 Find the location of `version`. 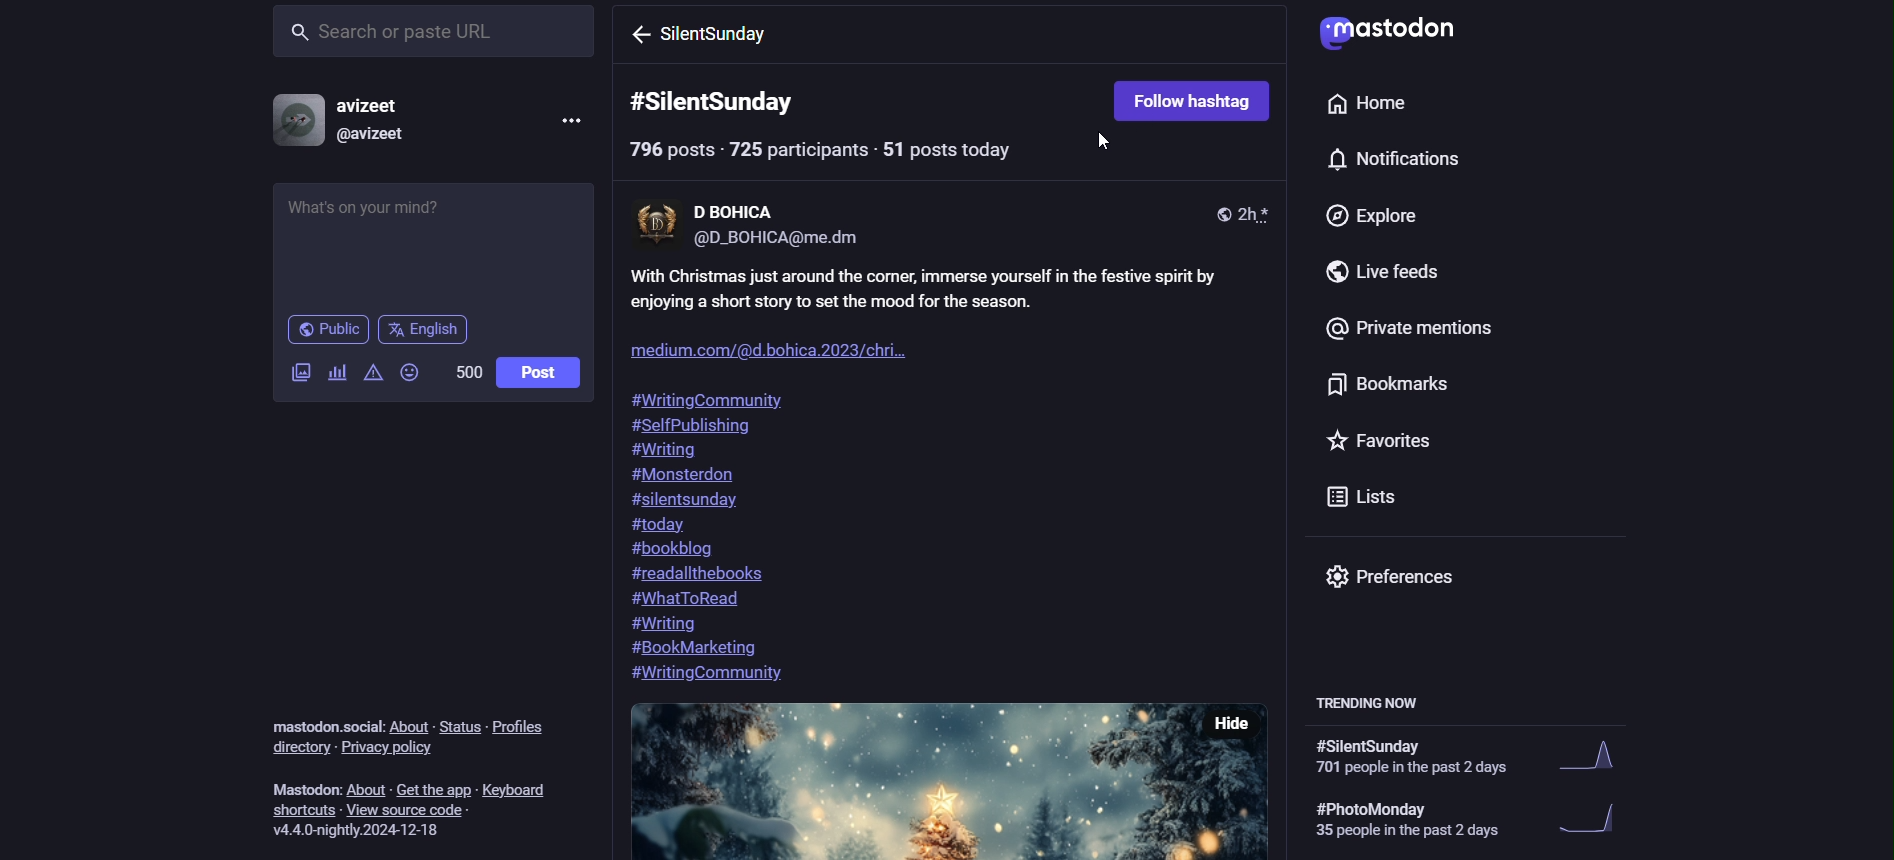

version is located at coordinates (362, 829).